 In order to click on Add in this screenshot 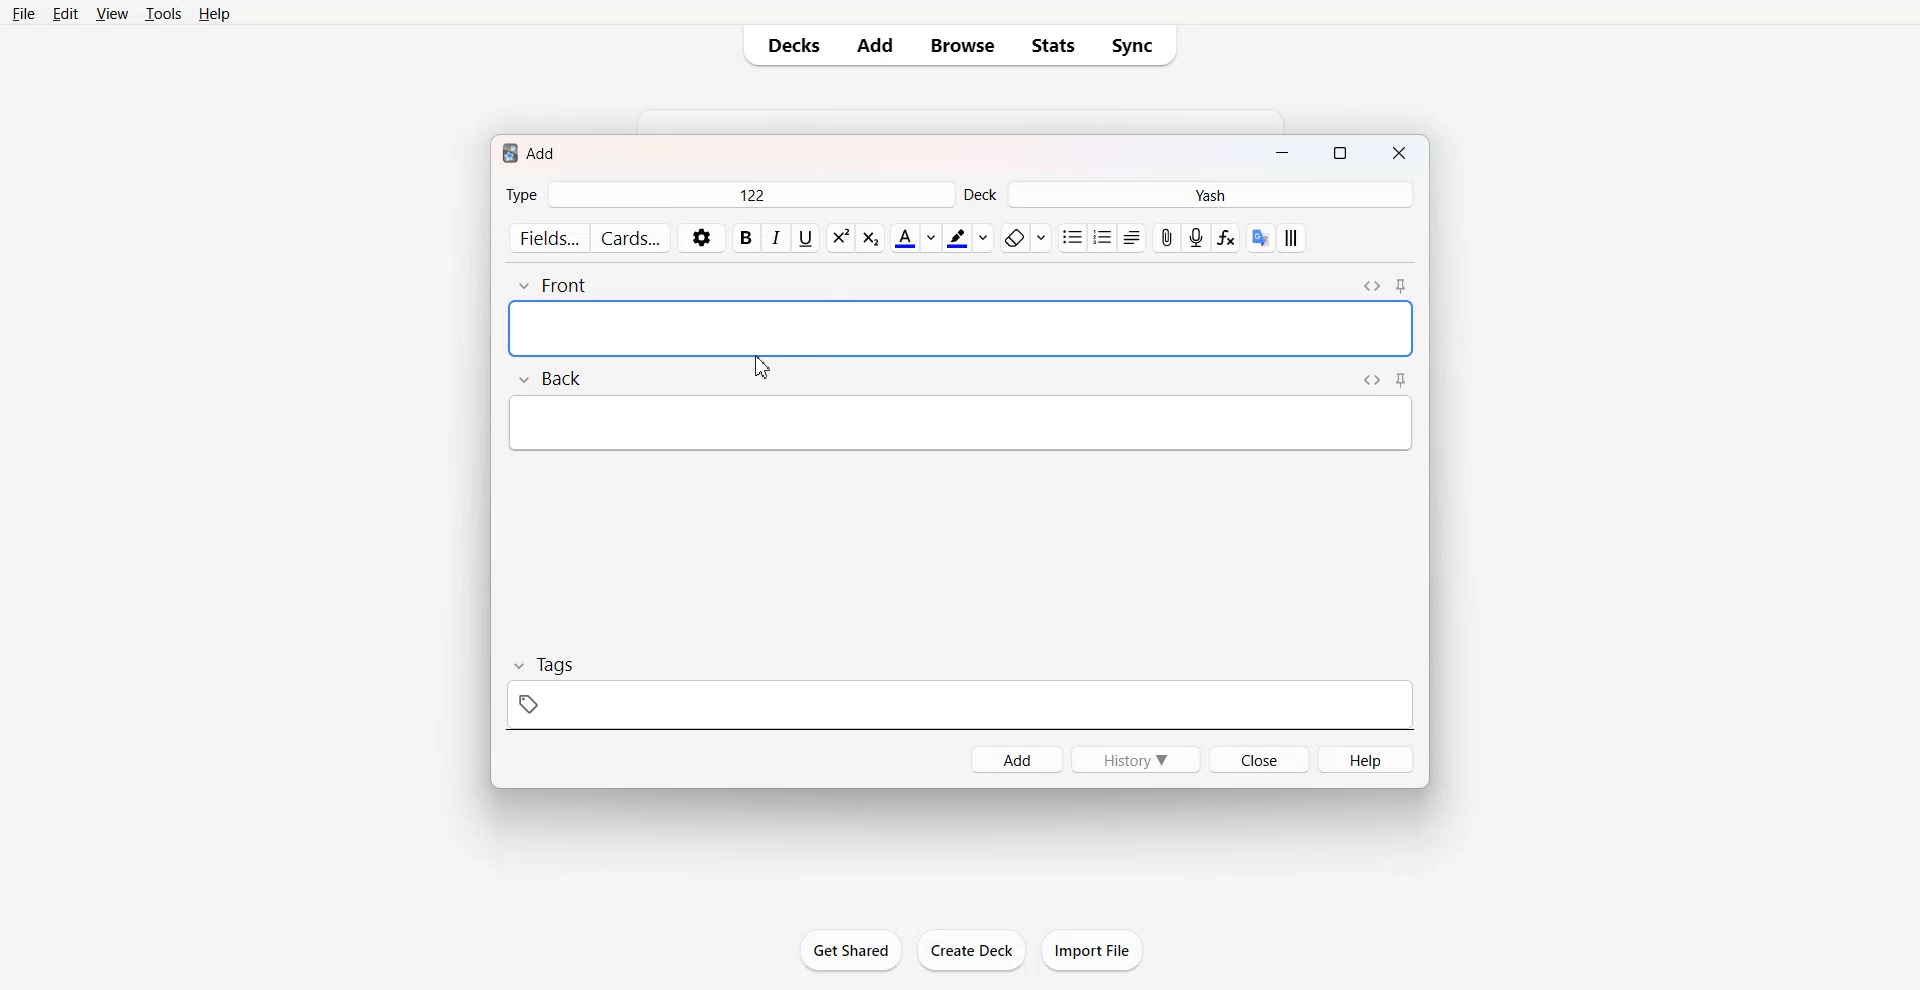, I will do `click(1016, 758)`.